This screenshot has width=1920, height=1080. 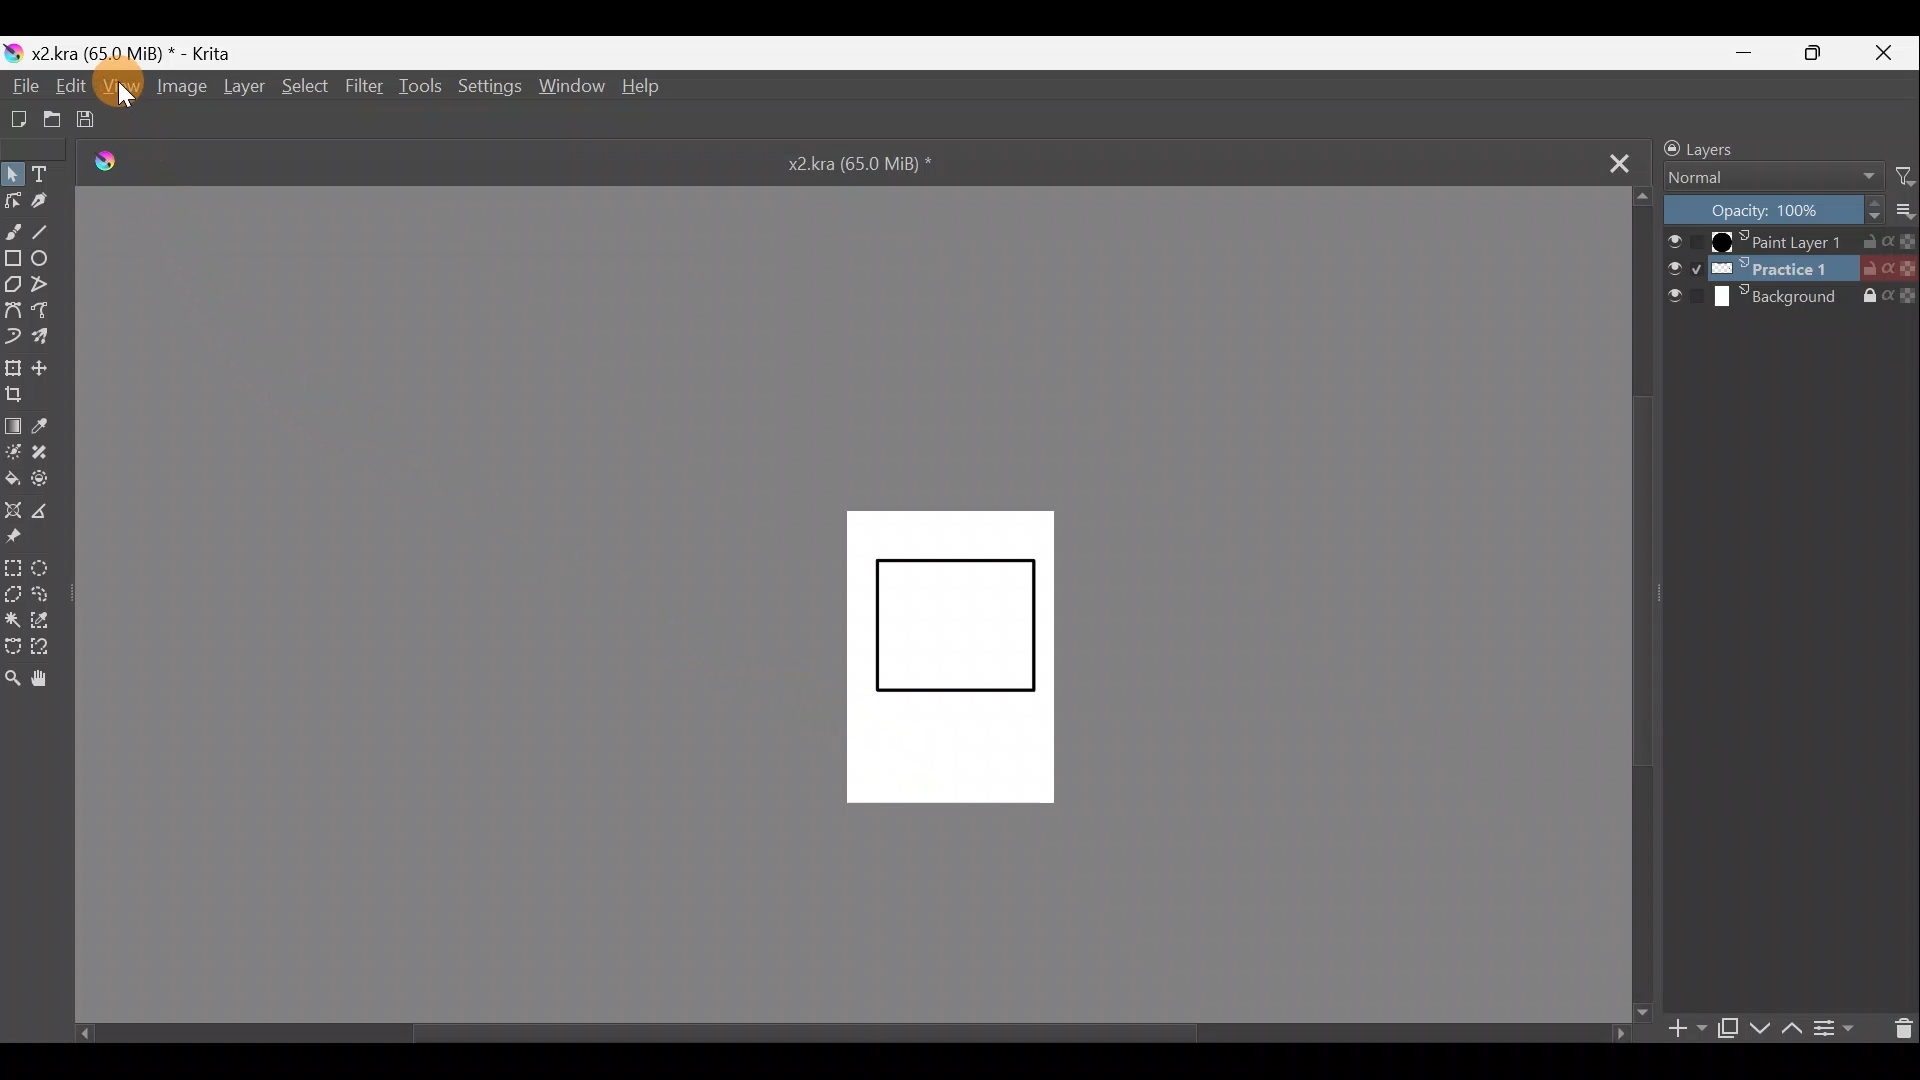 What do you see at coordinates (44, 572) in the screenshot?
I see `Elliptical selection tool` at bounding box center [44, 572].